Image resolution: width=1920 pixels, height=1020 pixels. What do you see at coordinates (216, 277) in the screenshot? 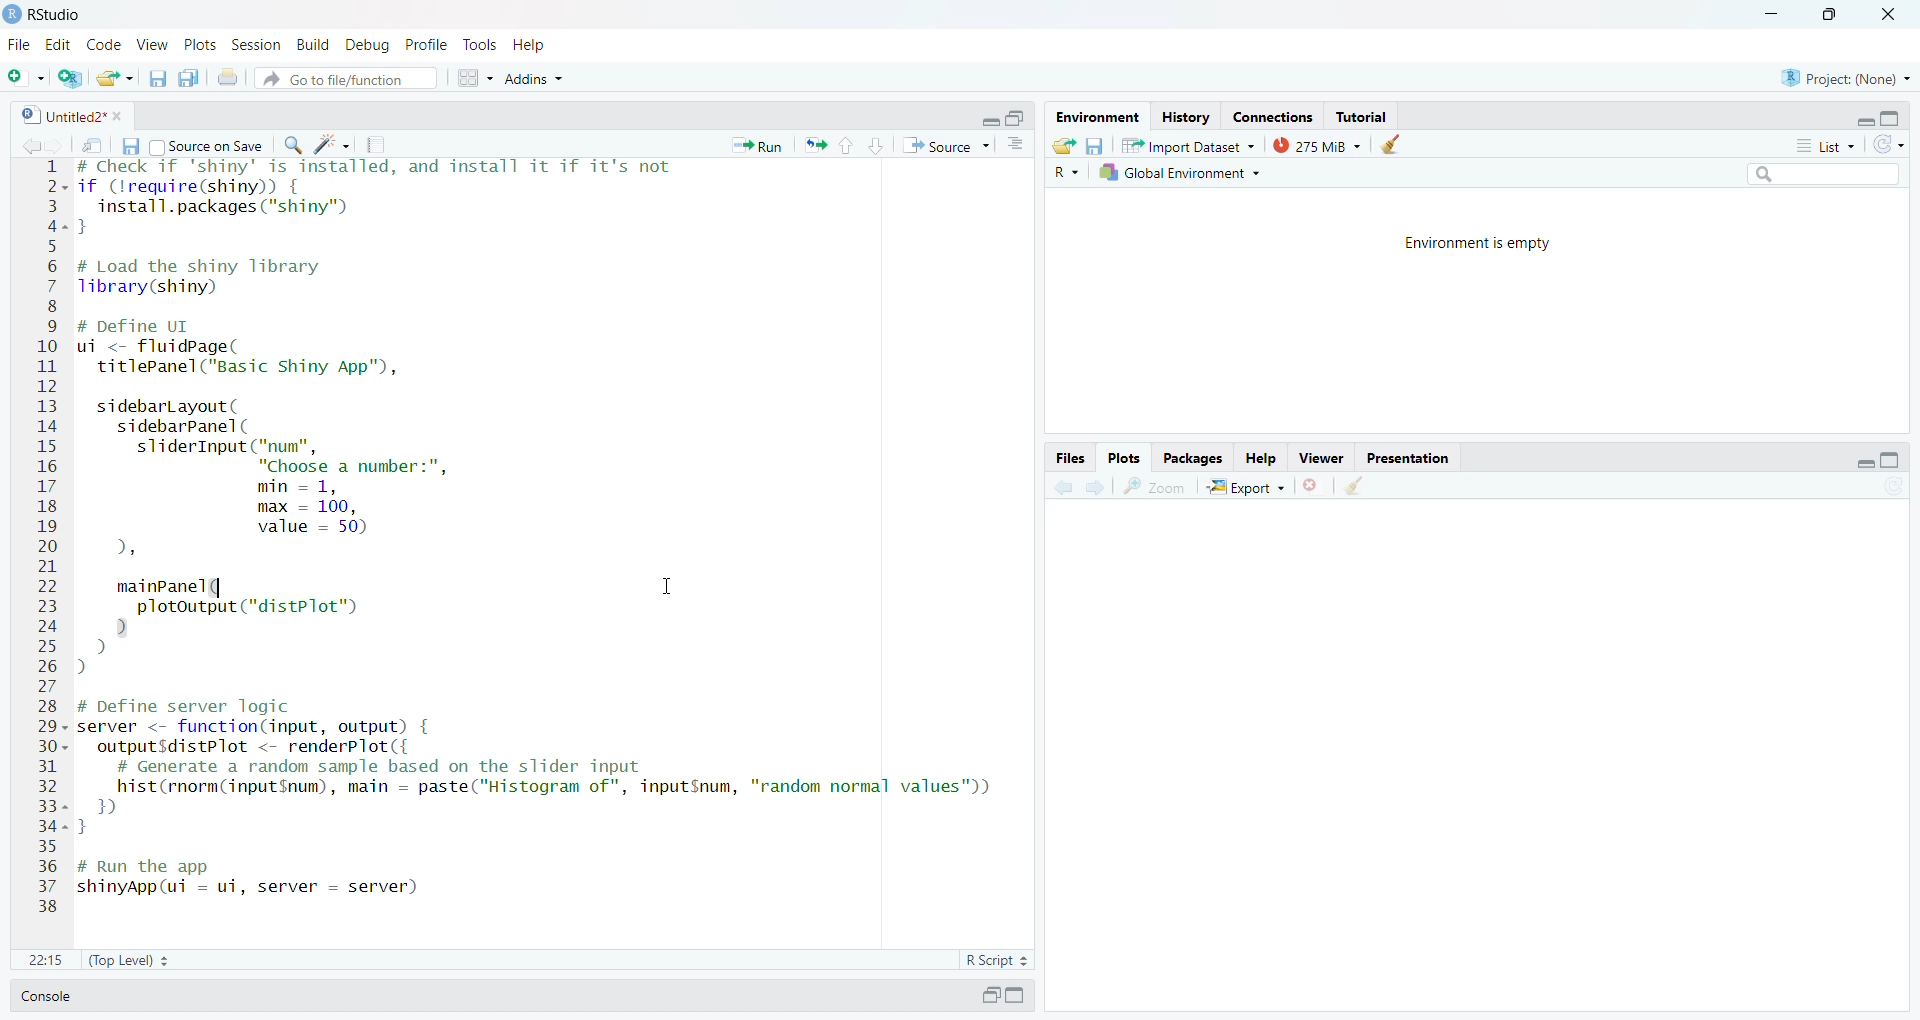
I see `# Load the shiny library library (shiny)` at bounding box center [216, 277].